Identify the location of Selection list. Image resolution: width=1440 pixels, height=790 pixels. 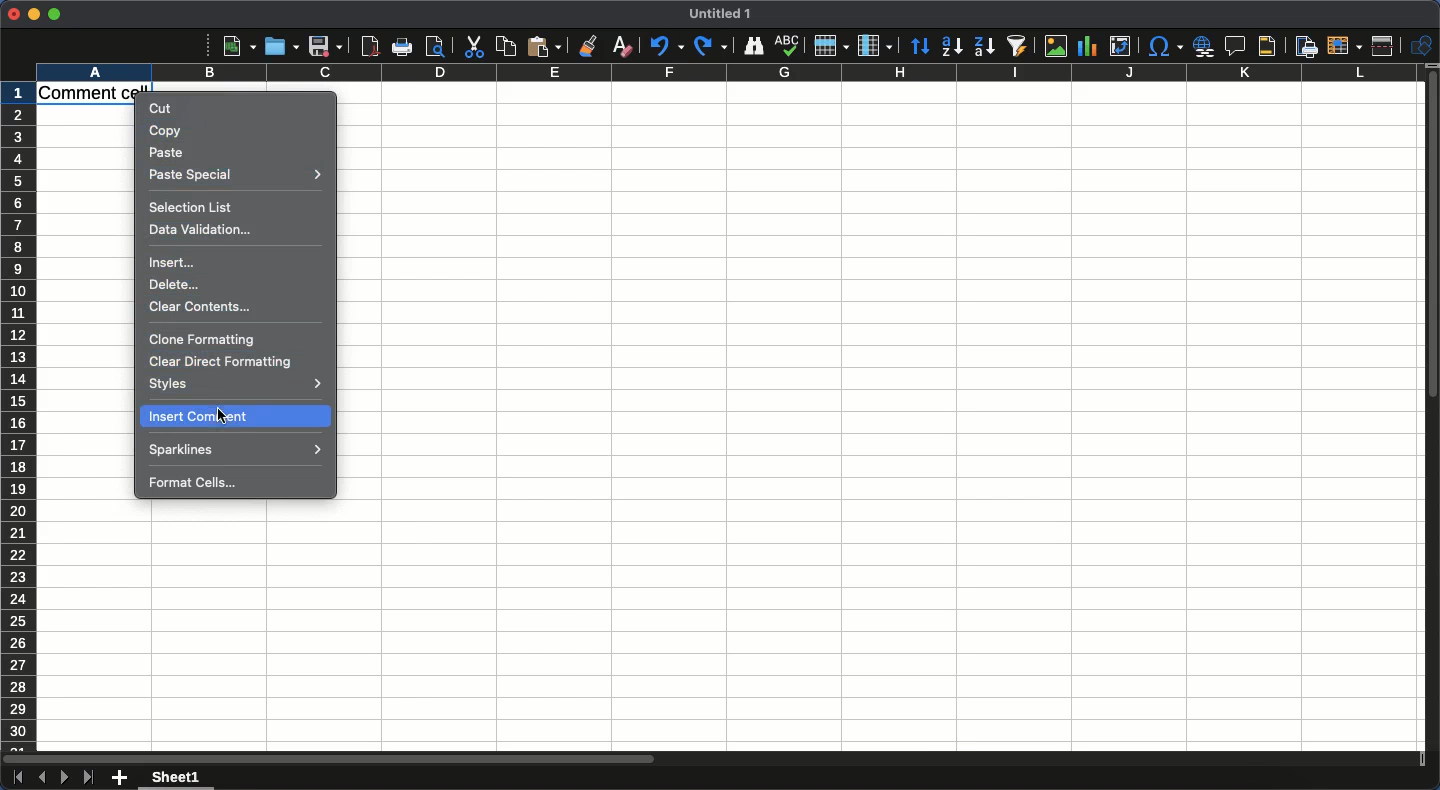
(190, 207).